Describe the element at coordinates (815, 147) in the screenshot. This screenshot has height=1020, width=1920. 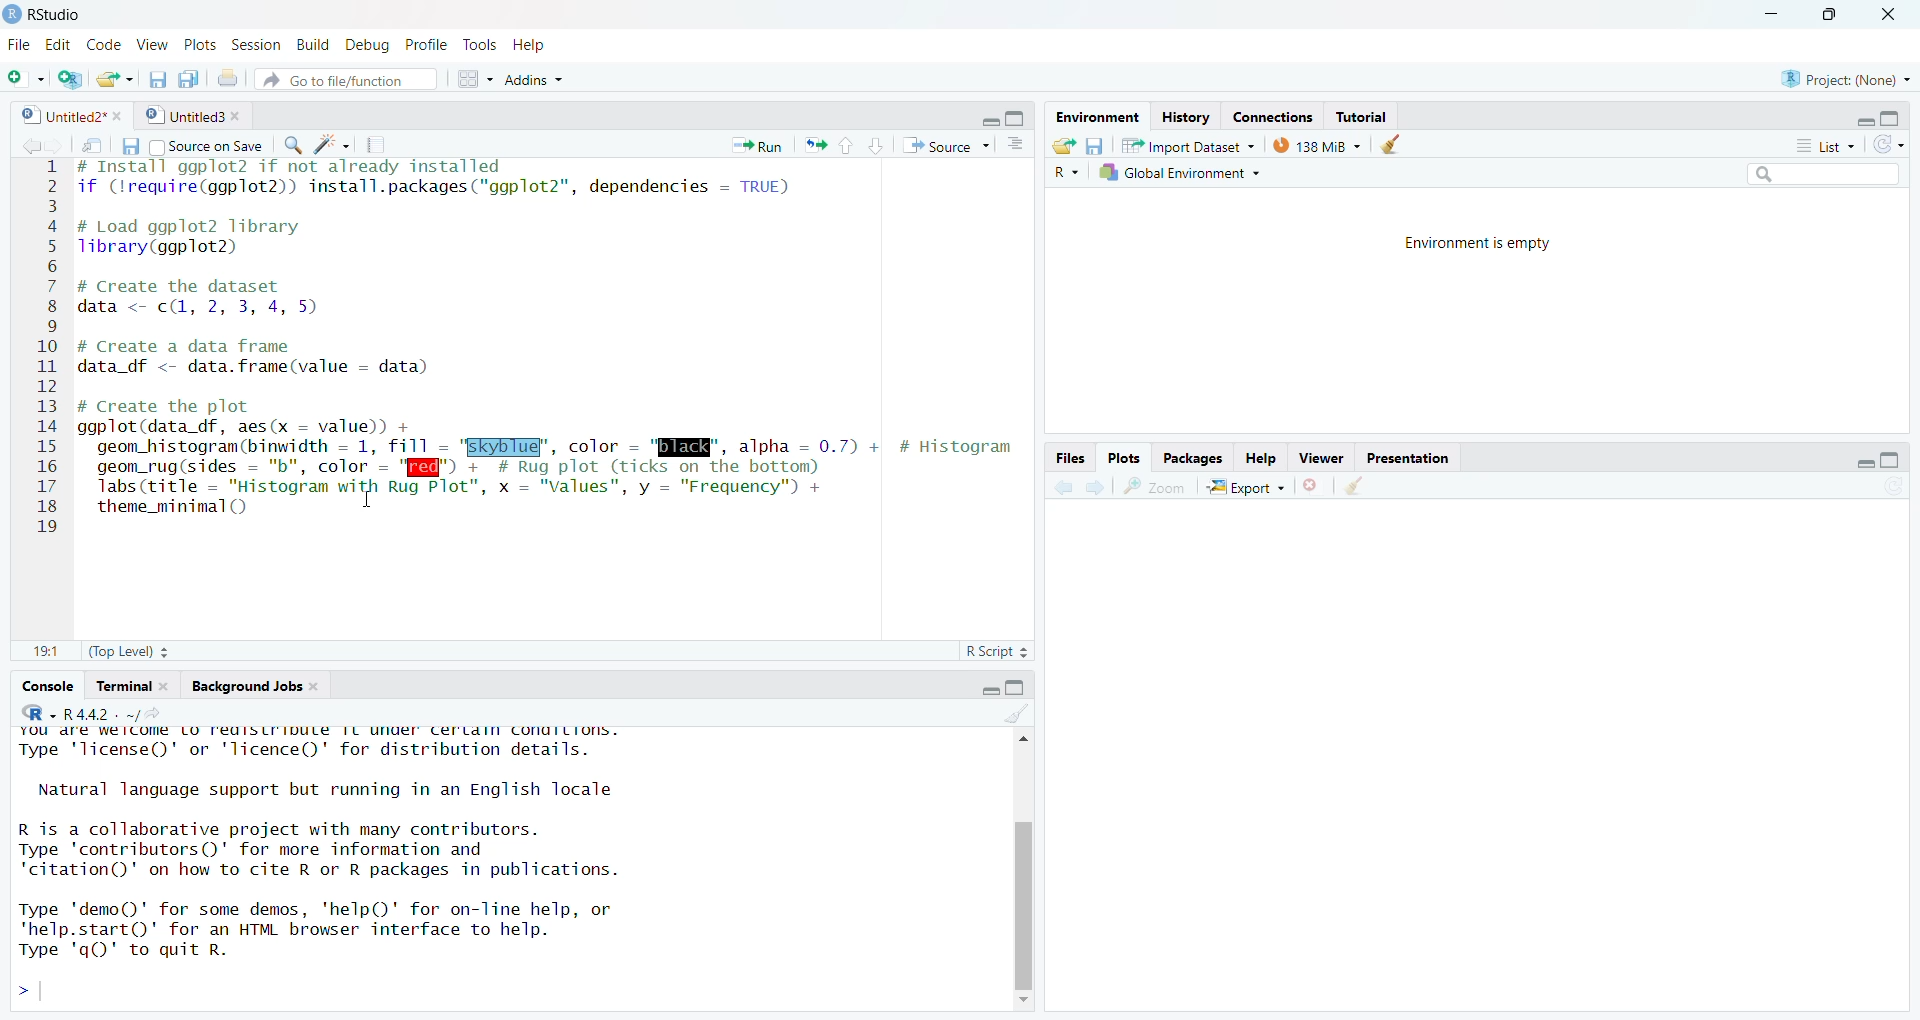
I see `rerun` at that location.